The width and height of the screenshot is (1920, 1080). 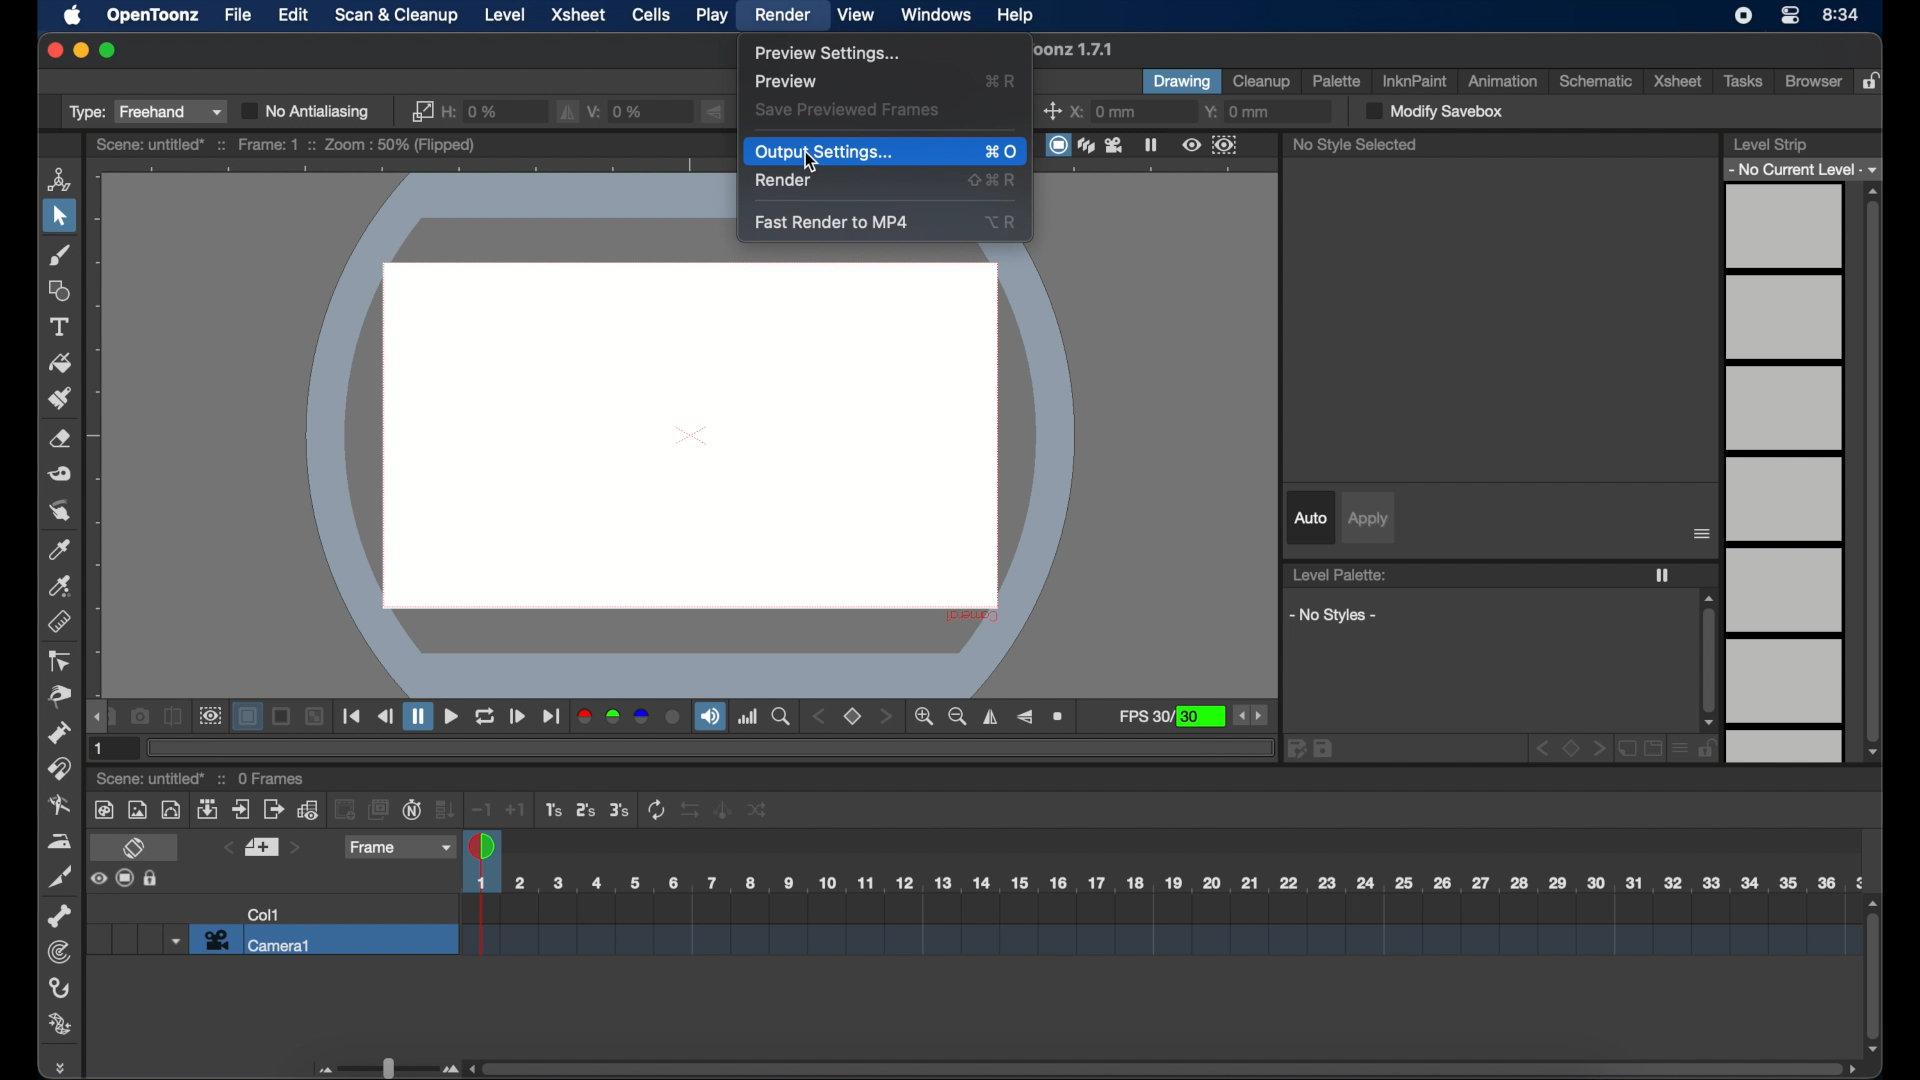 I want to click on opentoonz, so click(x=155, y=16).